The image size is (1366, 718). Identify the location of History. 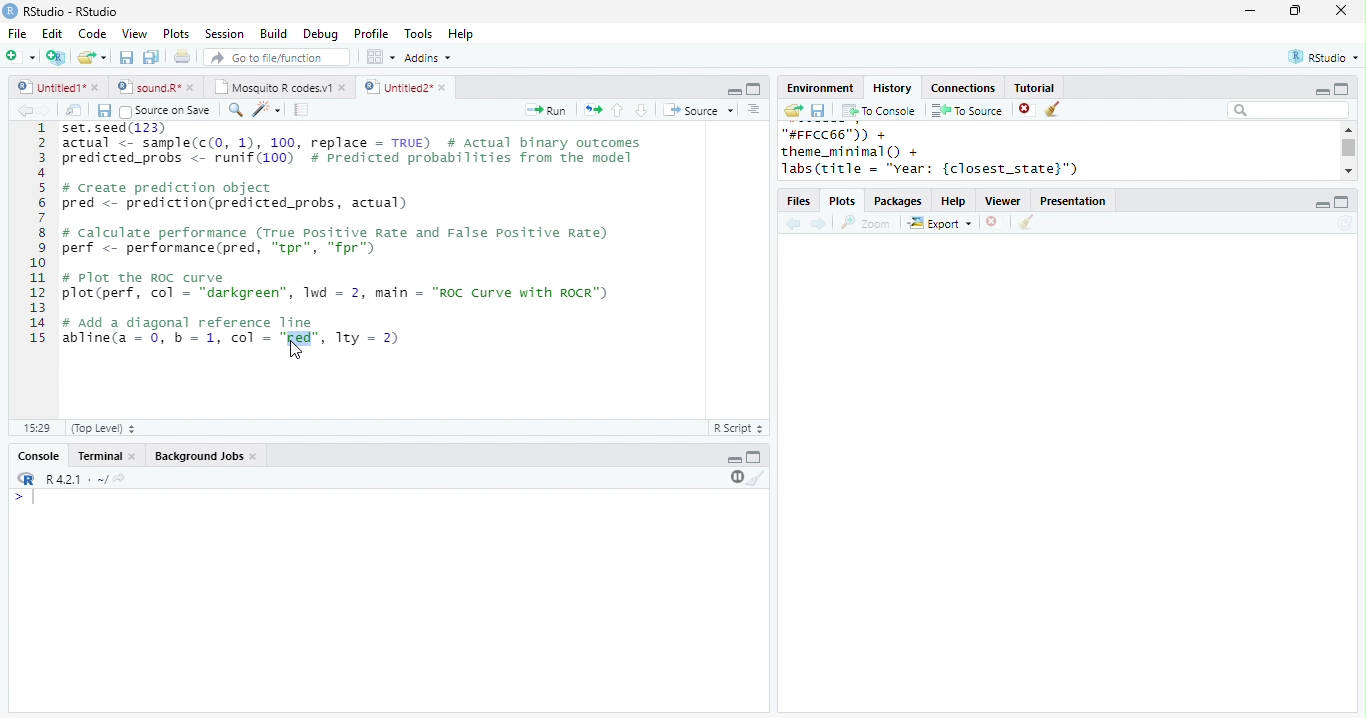
(892, 88).